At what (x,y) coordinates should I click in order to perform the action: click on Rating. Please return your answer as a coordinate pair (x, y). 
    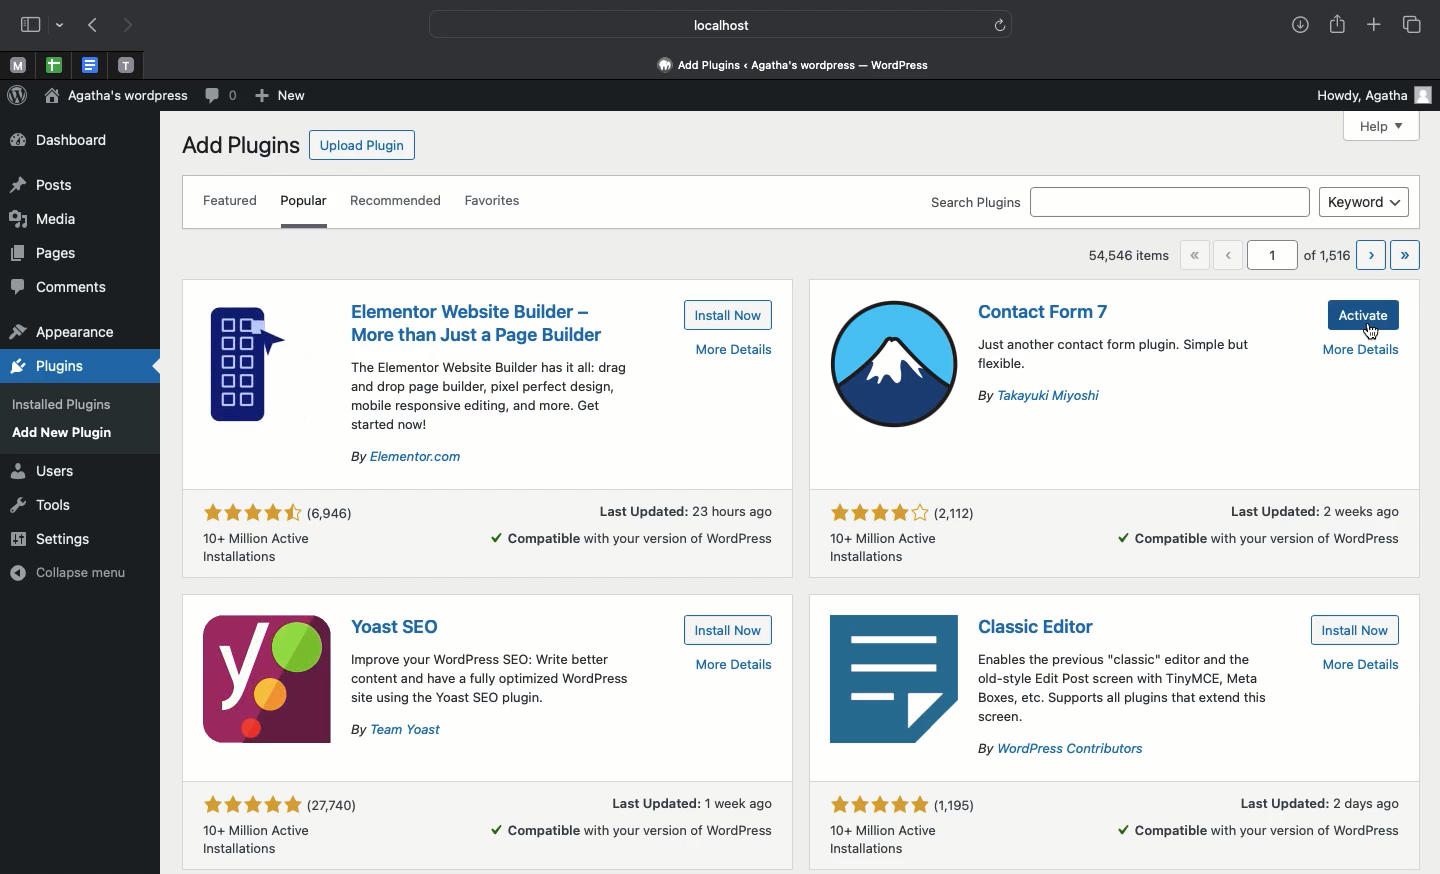
    Looking at the image, I should click on (900, 827).